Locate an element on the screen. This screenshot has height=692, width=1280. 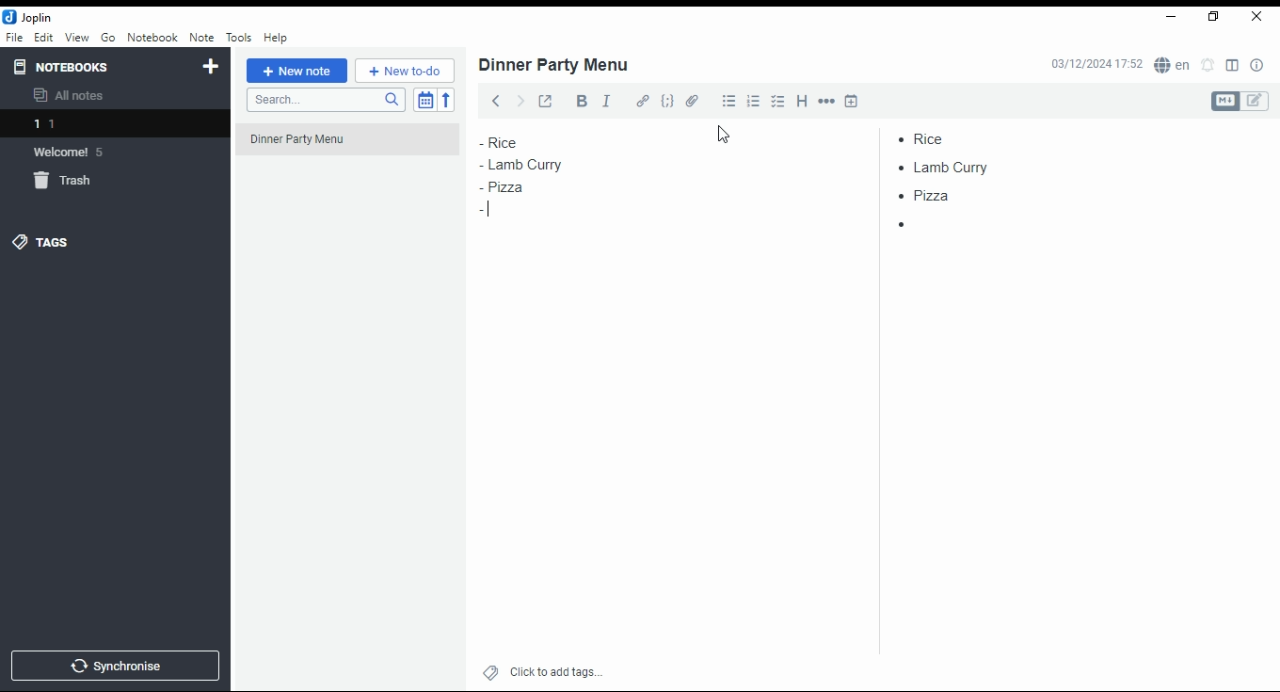
Markdown is located at coordinates (1224, 101).